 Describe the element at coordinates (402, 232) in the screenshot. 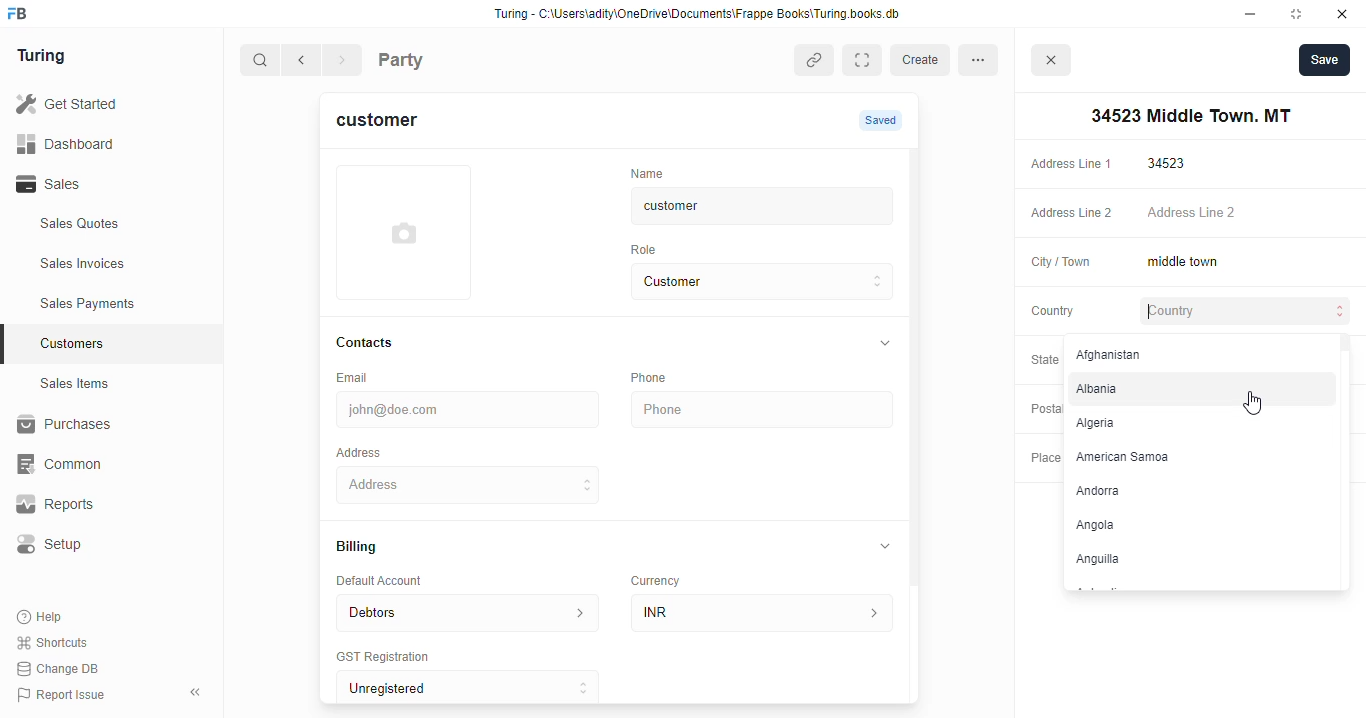

I see `add profile photo` at that location.